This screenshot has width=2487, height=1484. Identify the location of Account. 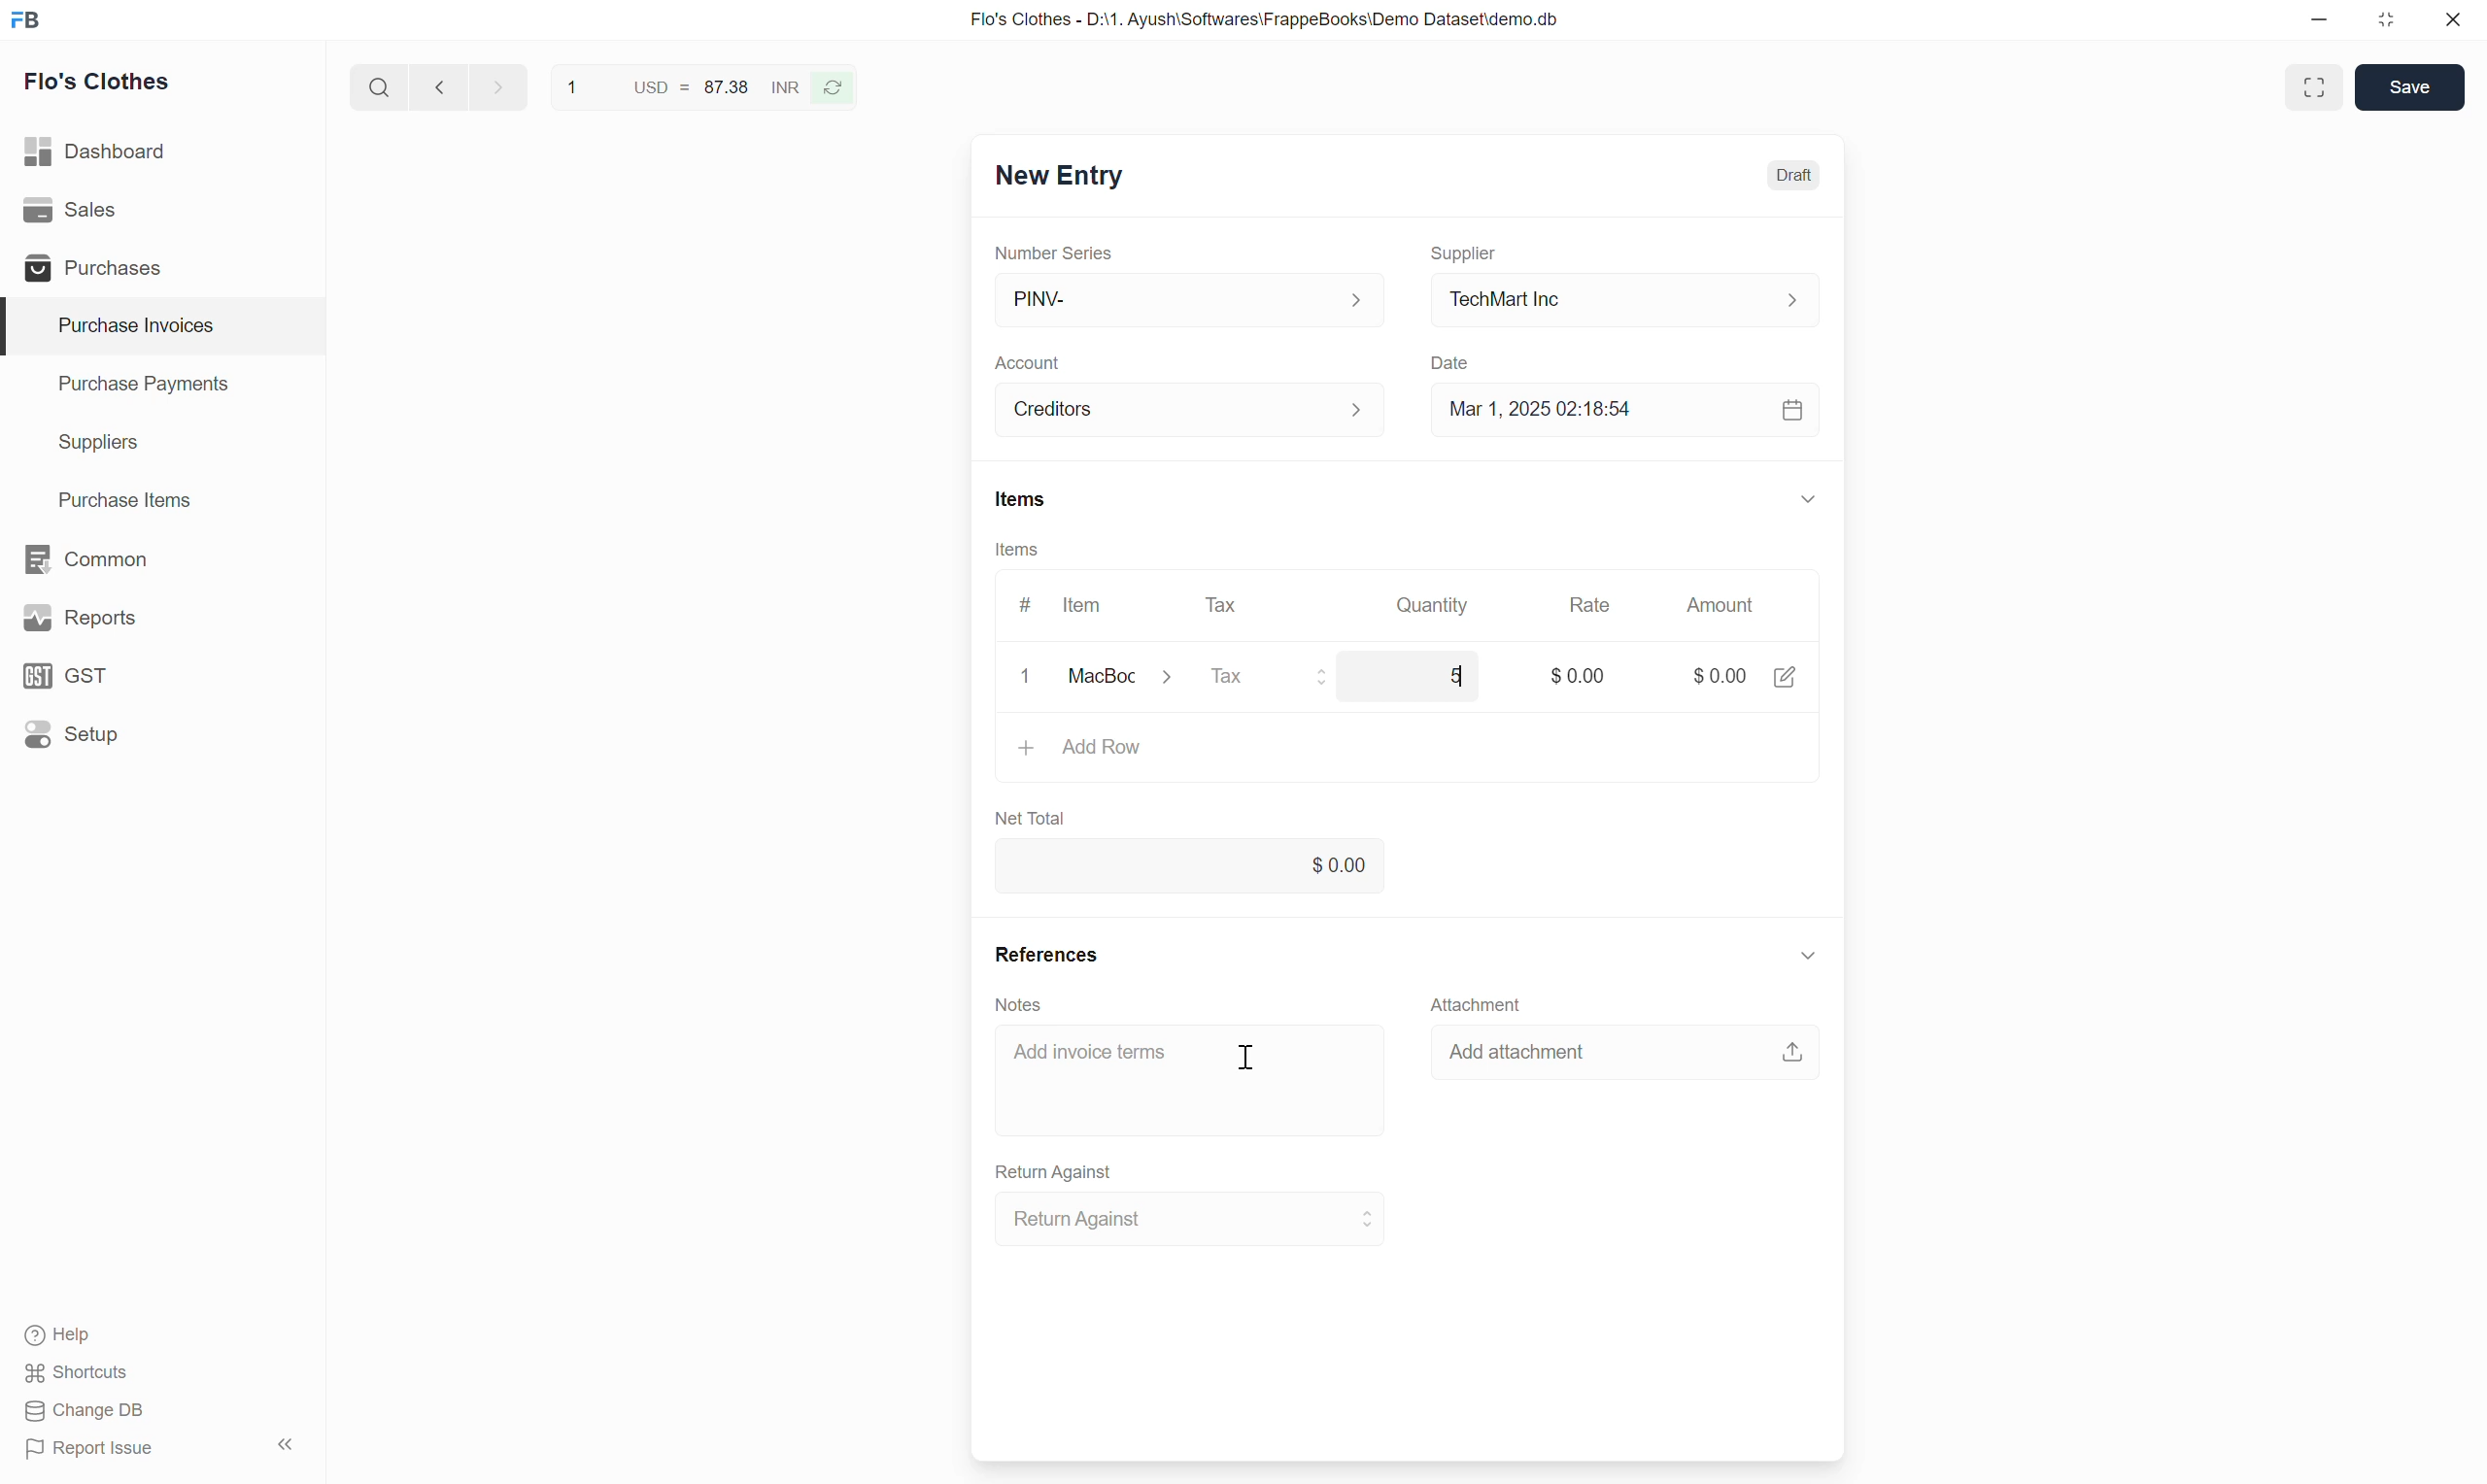
(1027, 364).